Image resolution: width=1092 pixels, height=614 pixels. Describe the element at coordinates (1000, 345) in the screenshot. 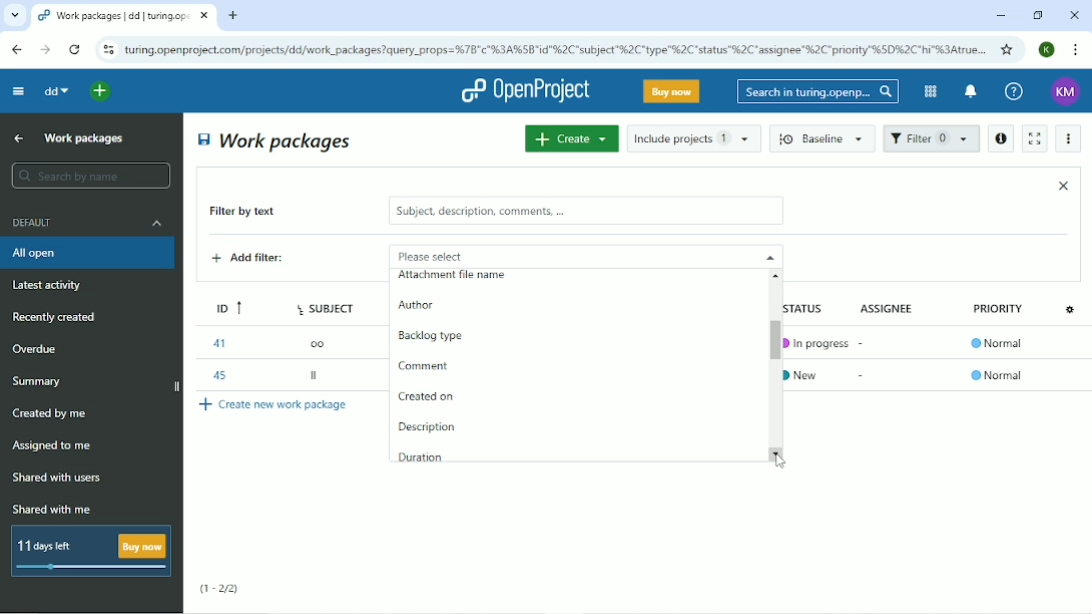

I see `Normal` at that location.